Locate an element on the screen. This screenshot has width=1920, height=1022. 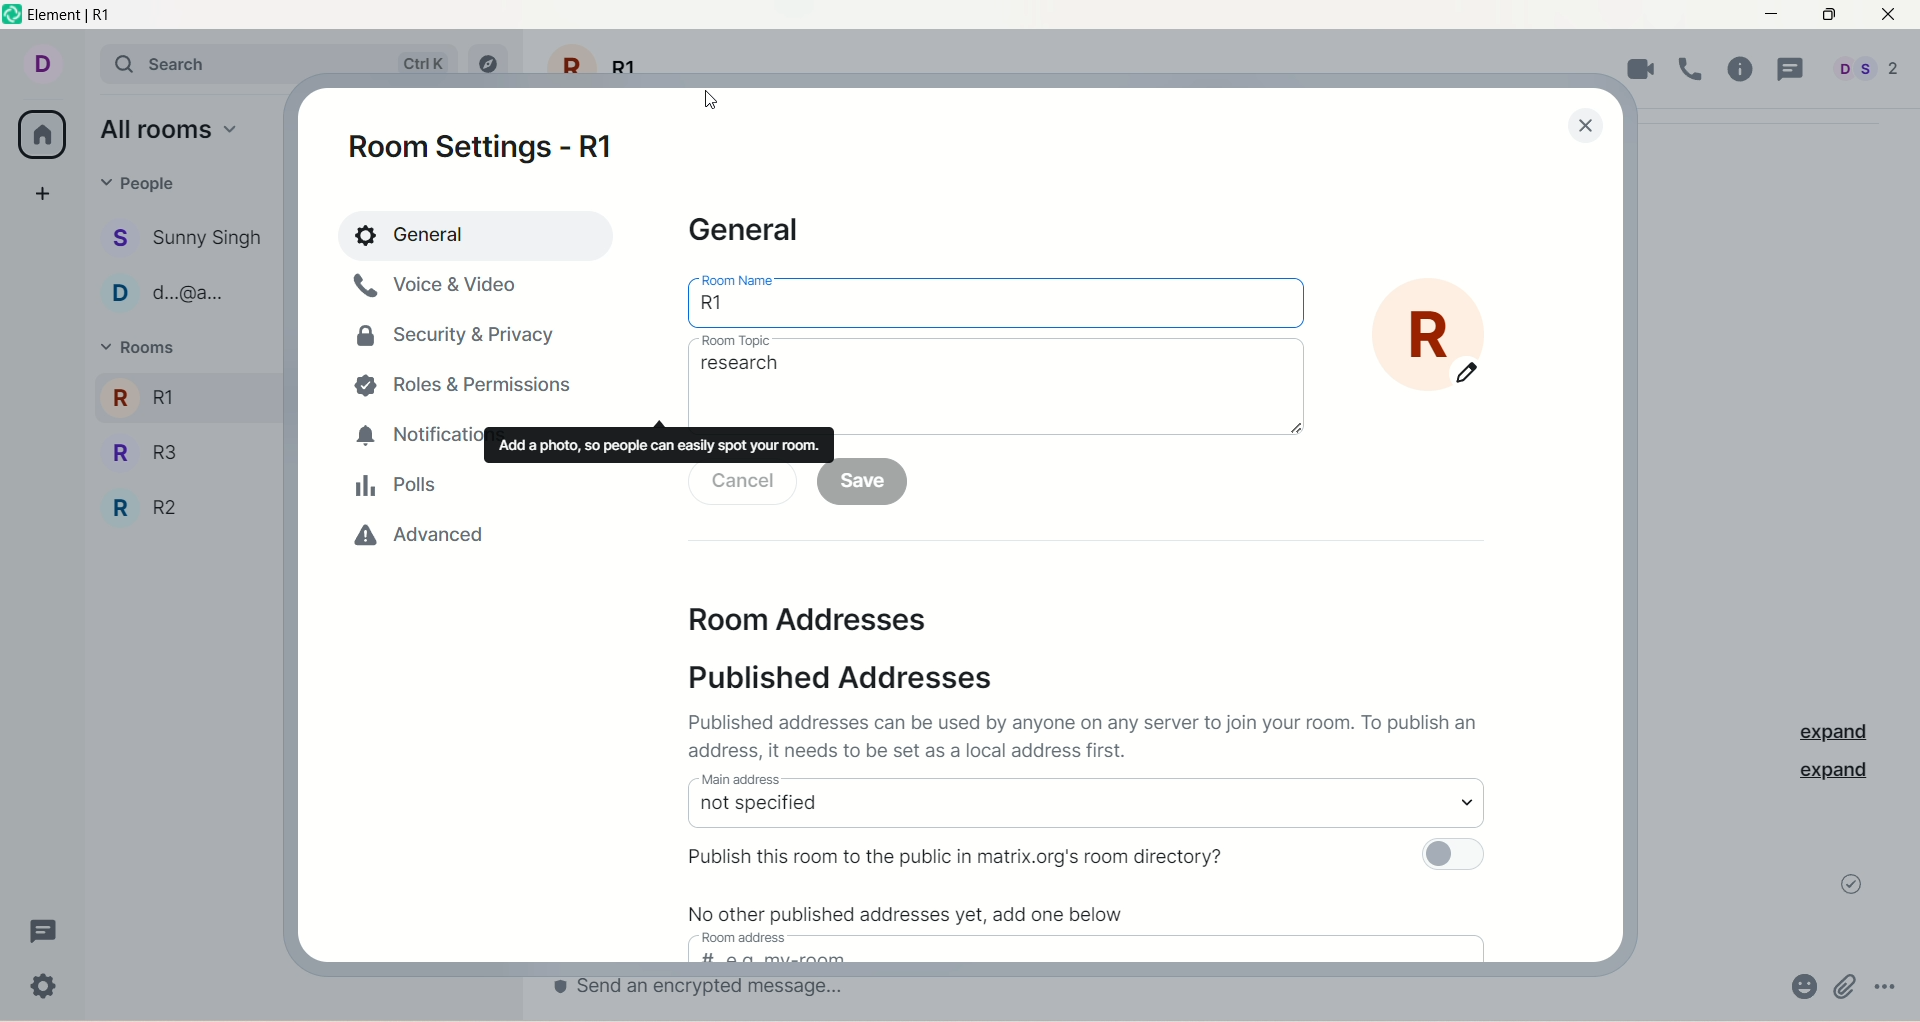
roles and permissions is located at coordinates (460, 394).